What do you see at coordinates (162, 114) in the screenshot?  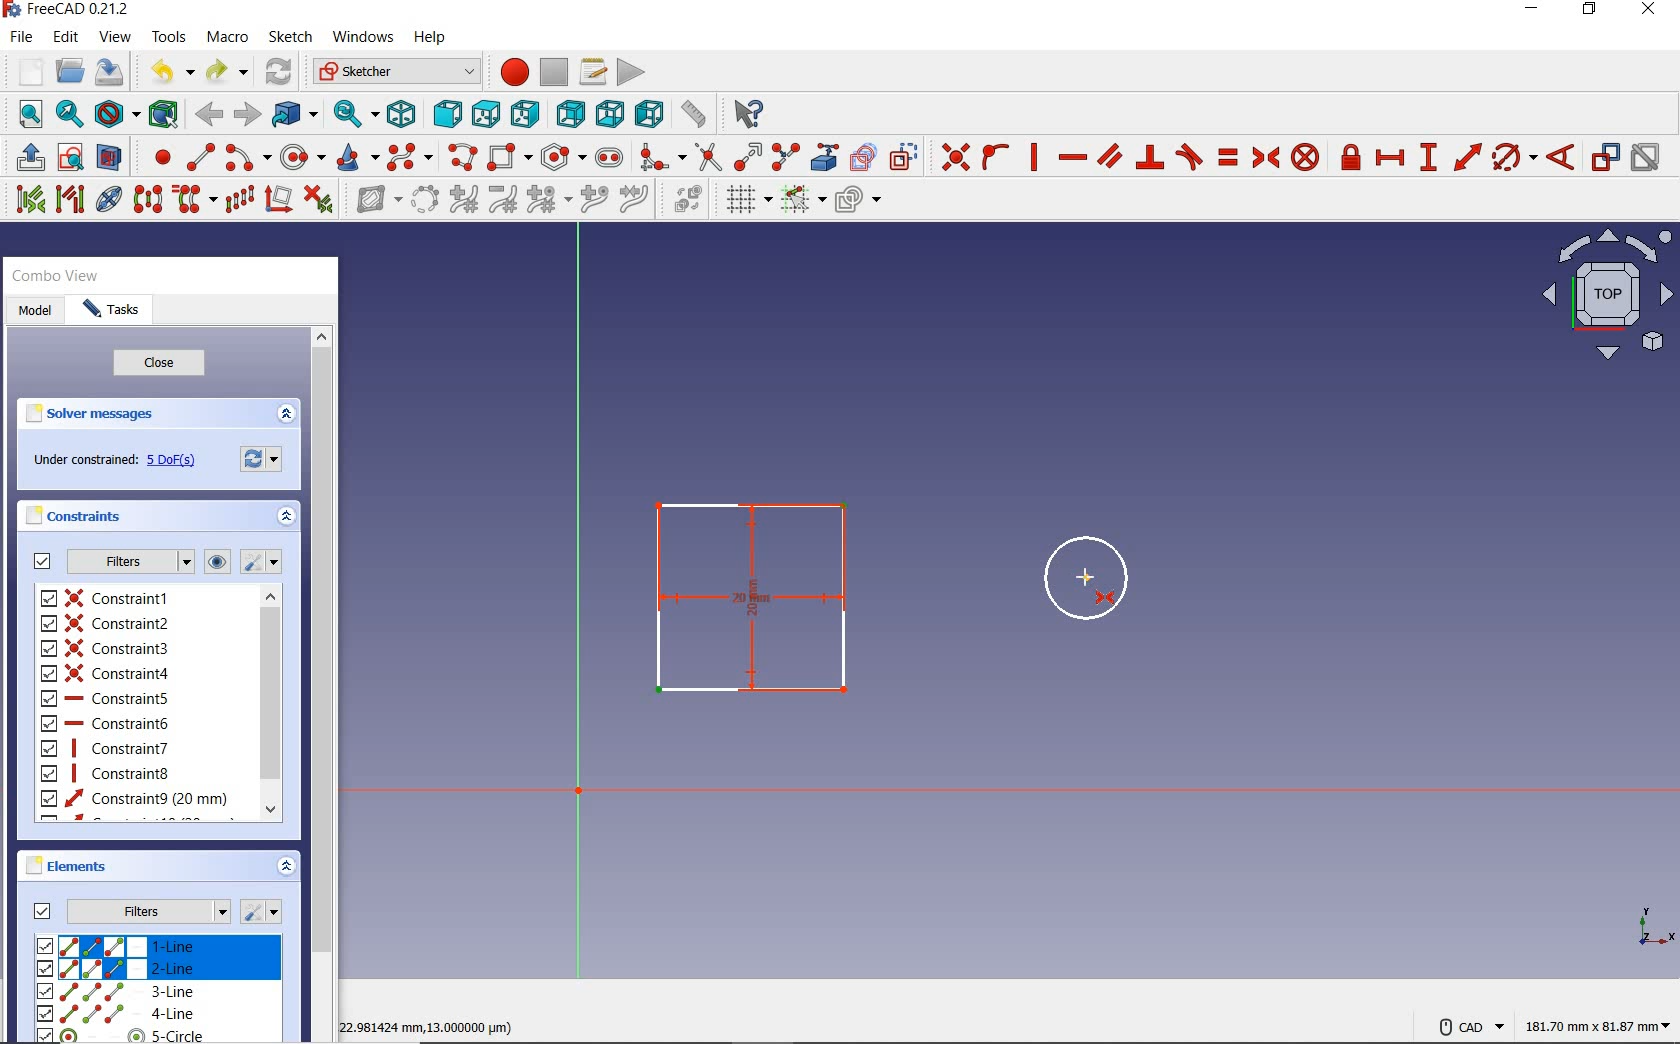 I see `bounding box` at bounding box center [162, 114].